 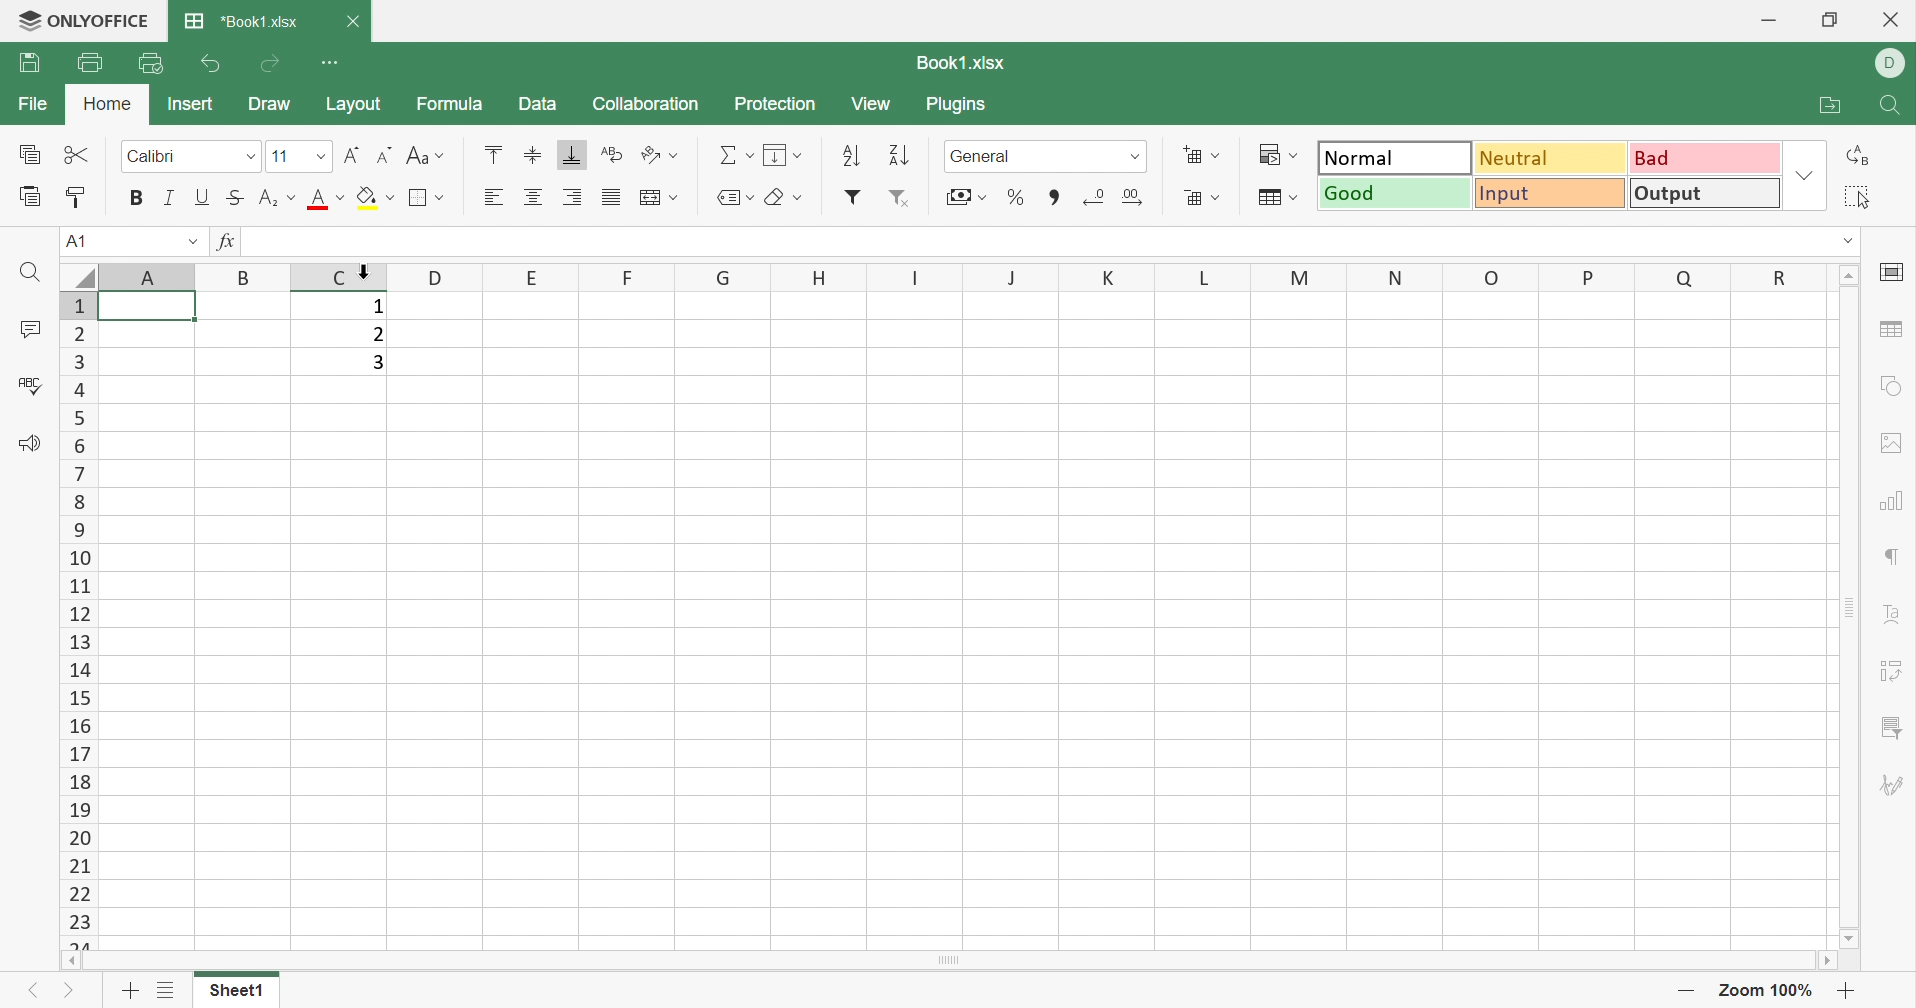 I want to click on Shape settings, so click(x=1892, y=384).